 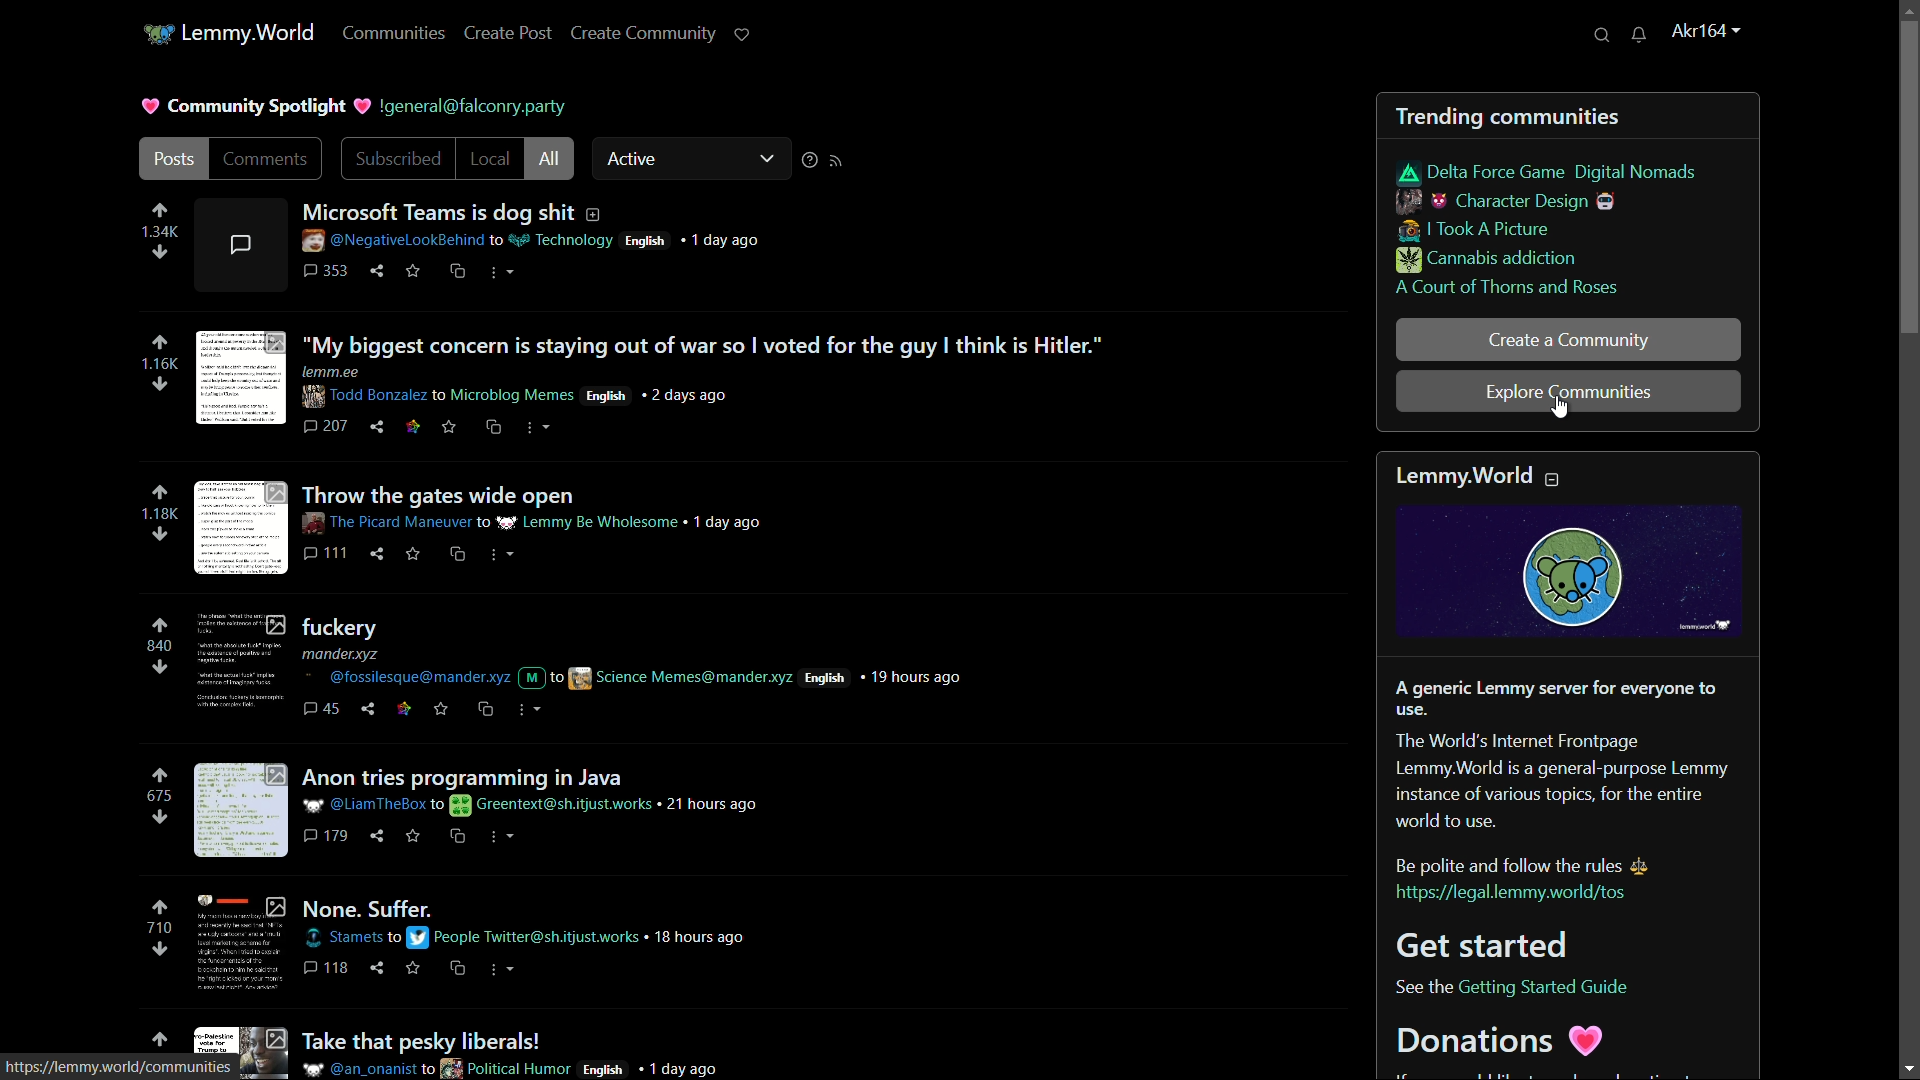 What do you see at coordinates (1573, 771) in the screenshot?
I see `about lemmy.world` at bounding box center [1573, 771].